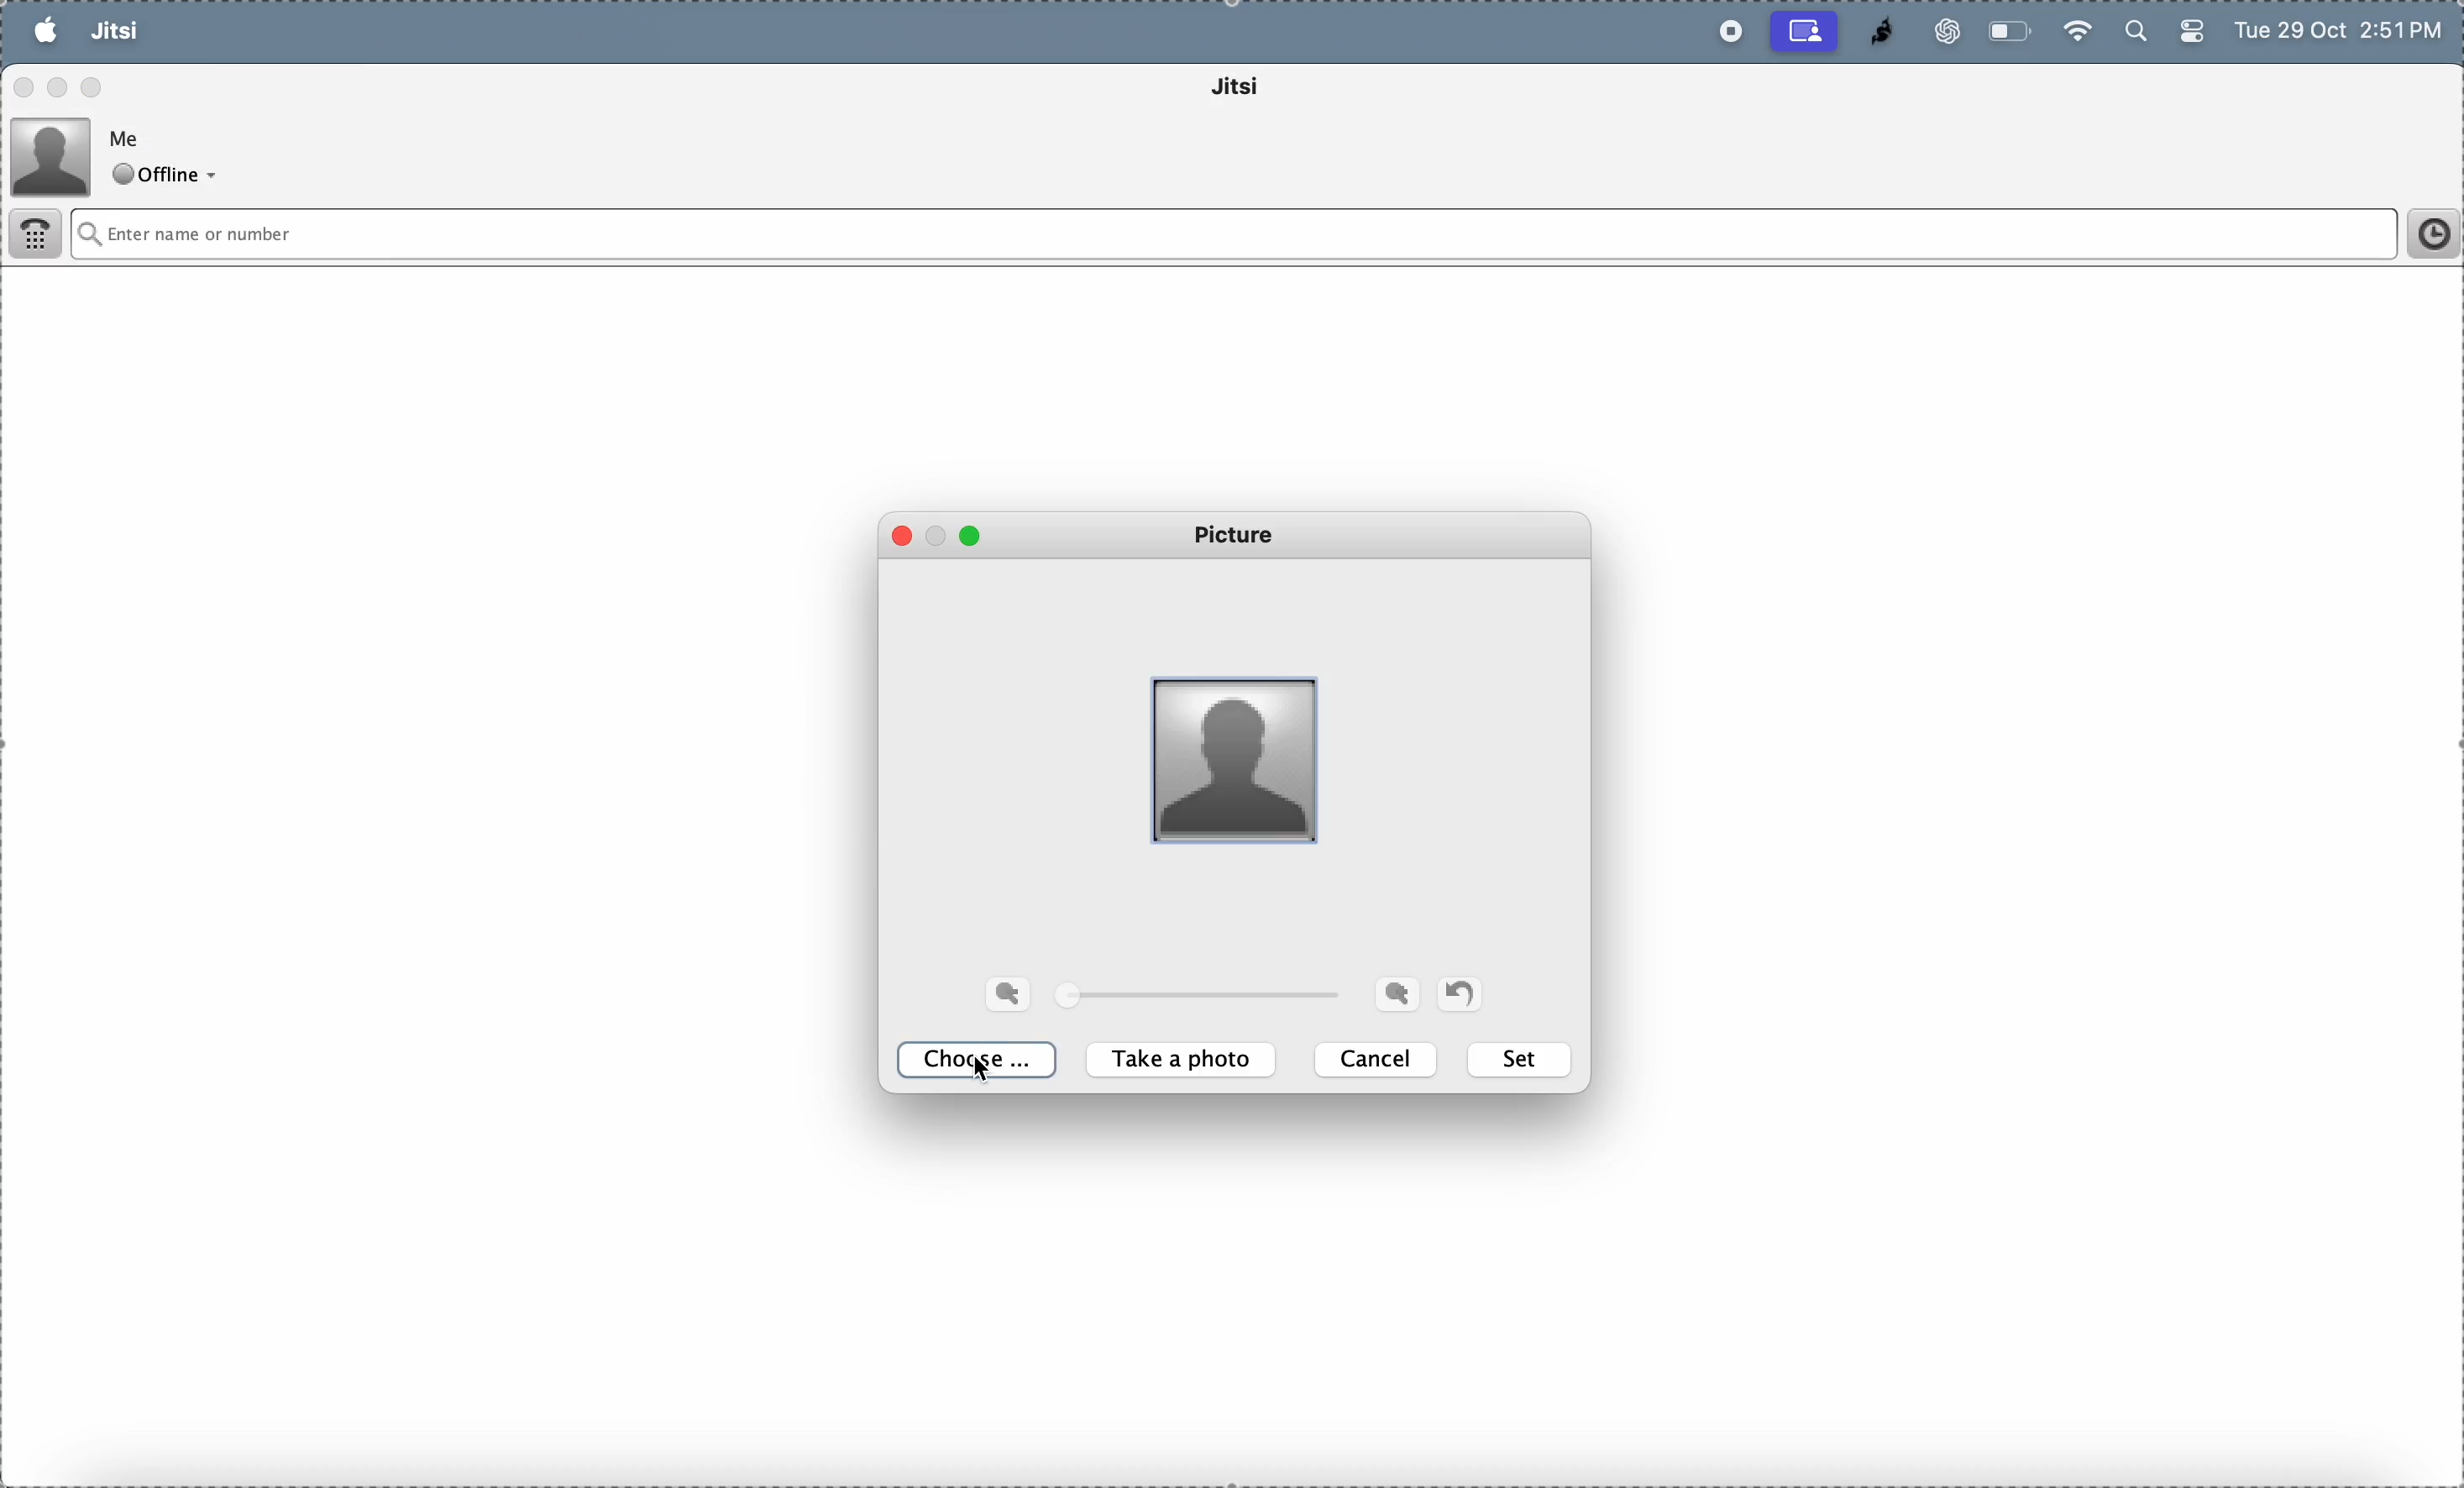 This screenshot has width=2464, height=1488. I want to click on revert, so click(1459, 991).